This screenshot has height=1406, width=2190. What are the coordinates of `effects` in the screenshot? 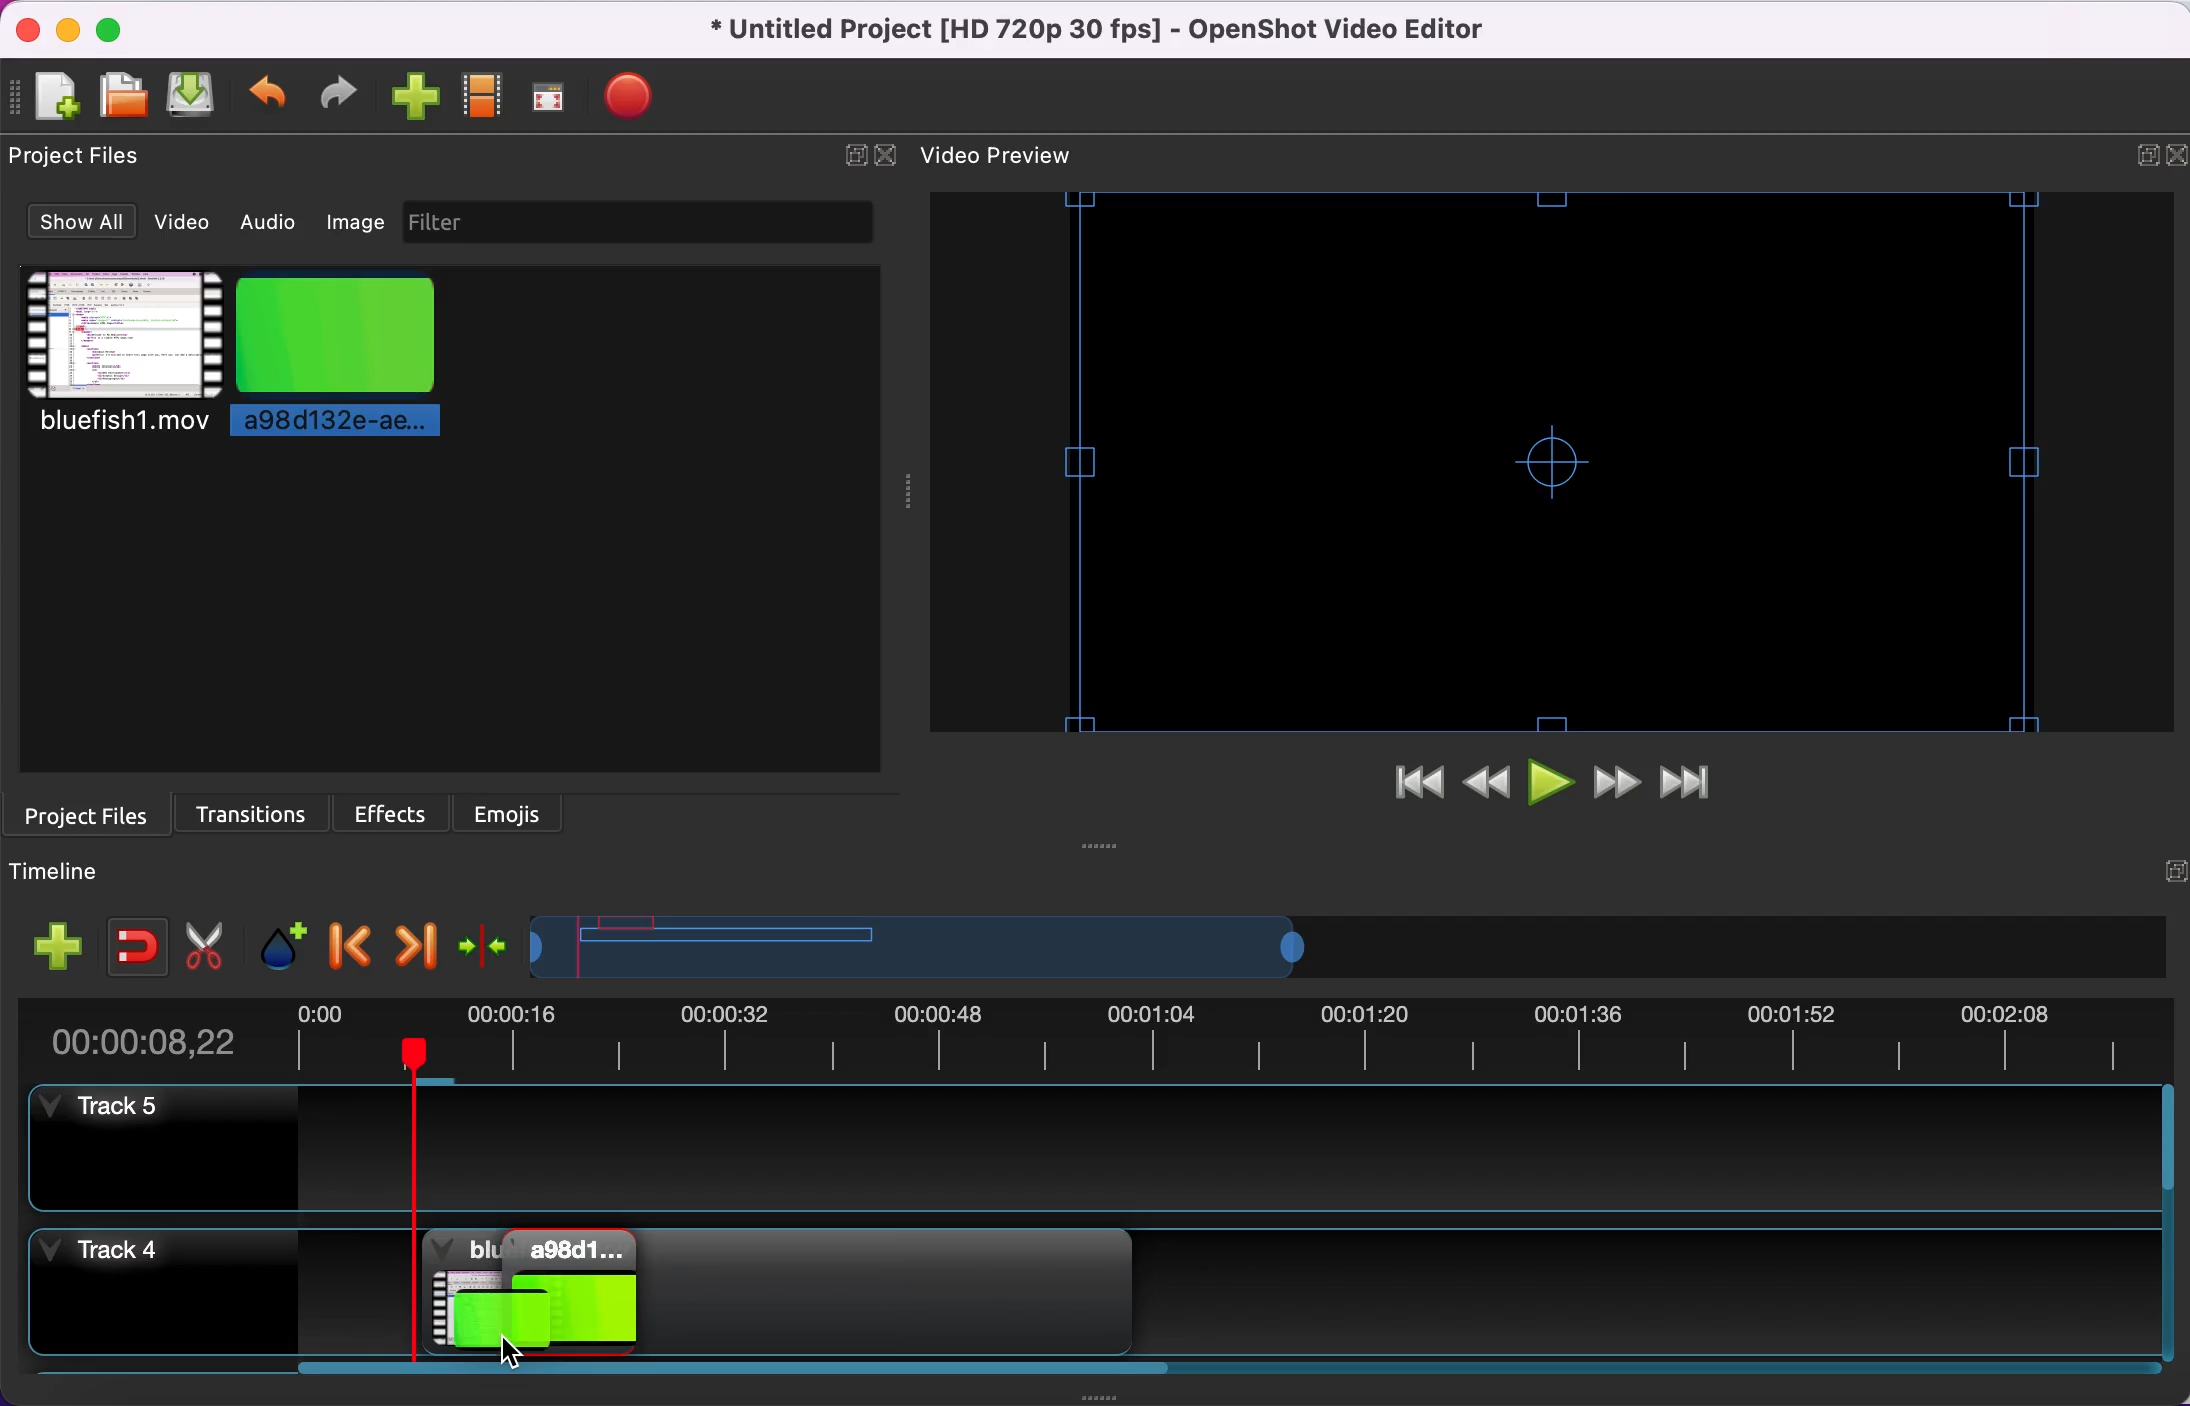 It's located at (391, 813).